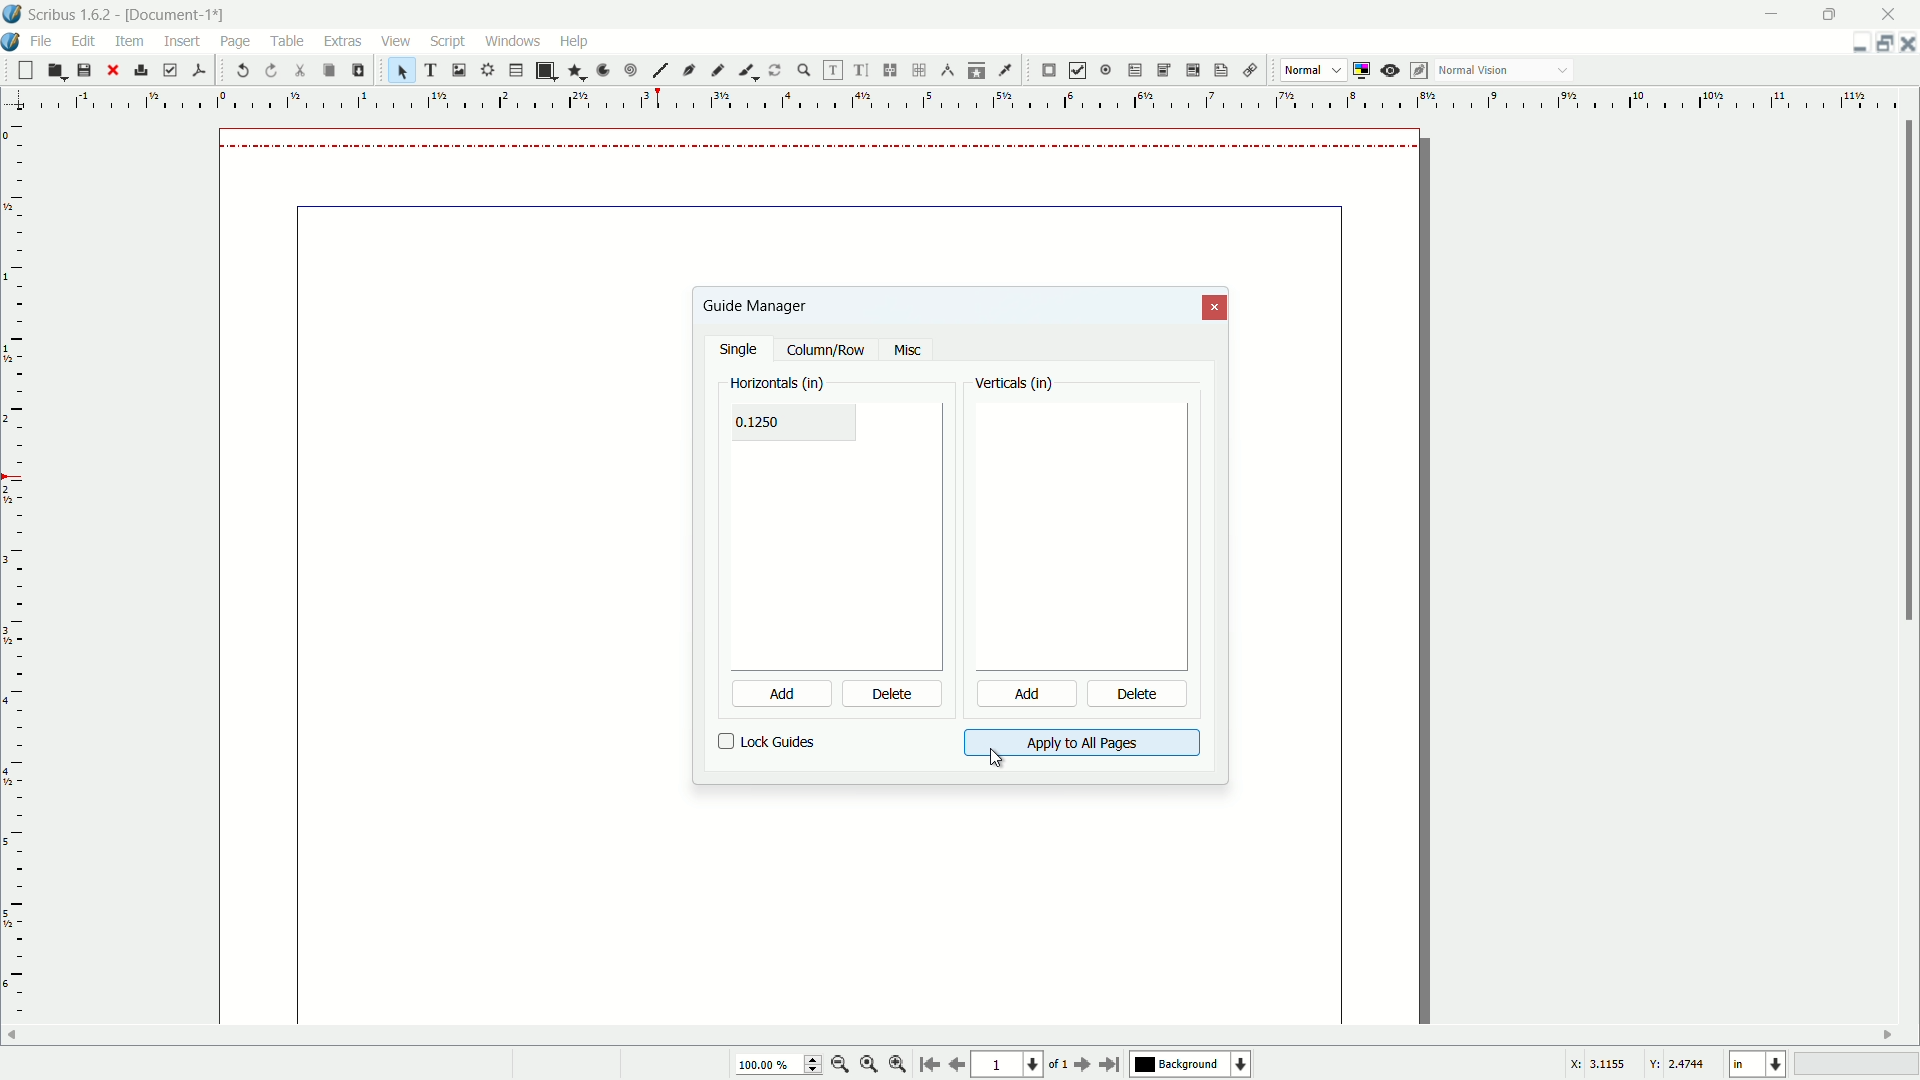 Image resolution: width=1920 pixels, height=1080 pixels. Describe the element at coordinates (922, 70) in the screenshot. I see `unlink text frames` at that location.